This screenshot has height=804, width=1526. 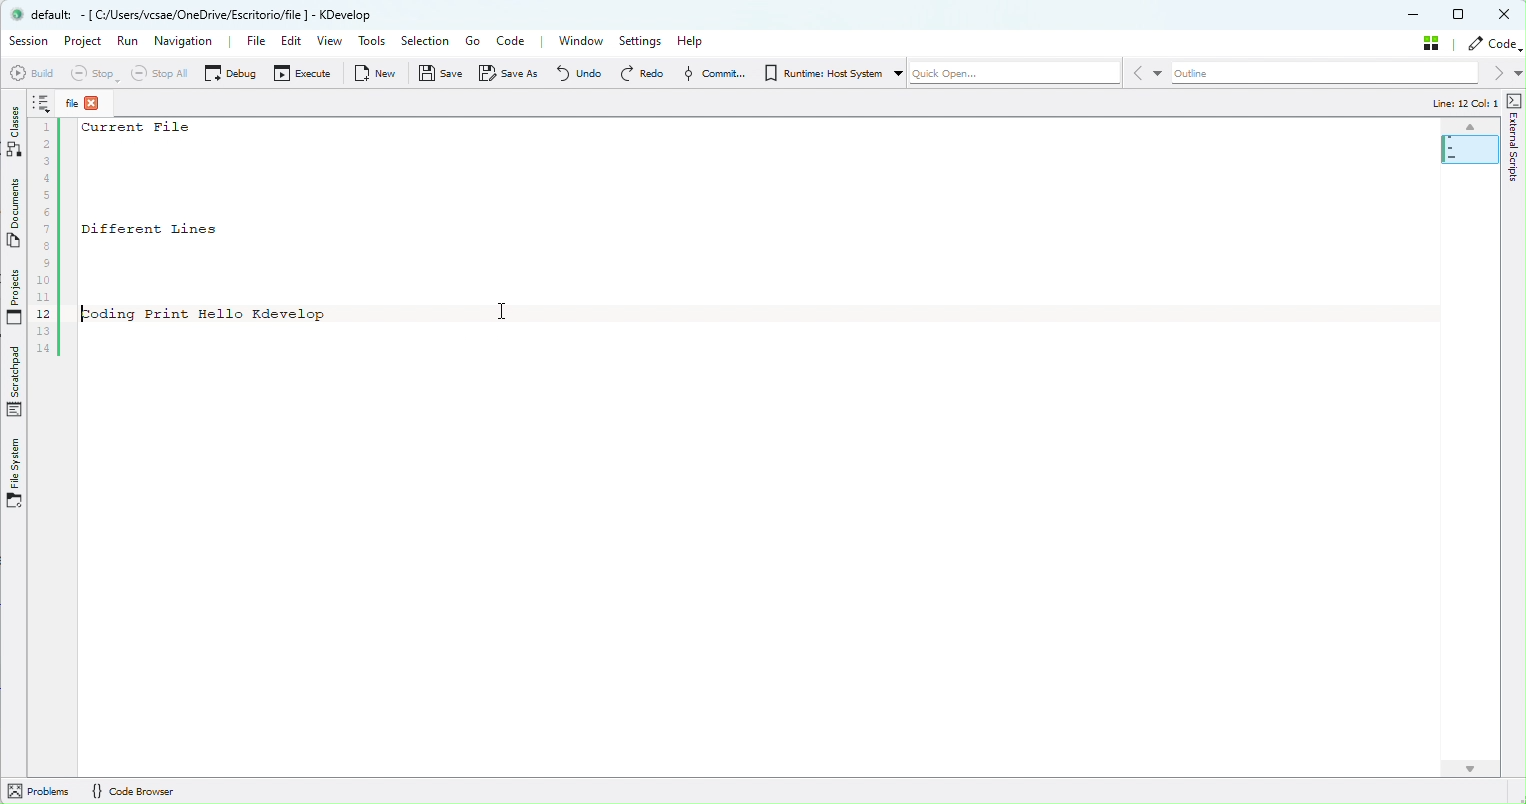 What do you see at coordinates (292, 42) in the screenshot?
I see `Edit` at bounding box center [292, 42].